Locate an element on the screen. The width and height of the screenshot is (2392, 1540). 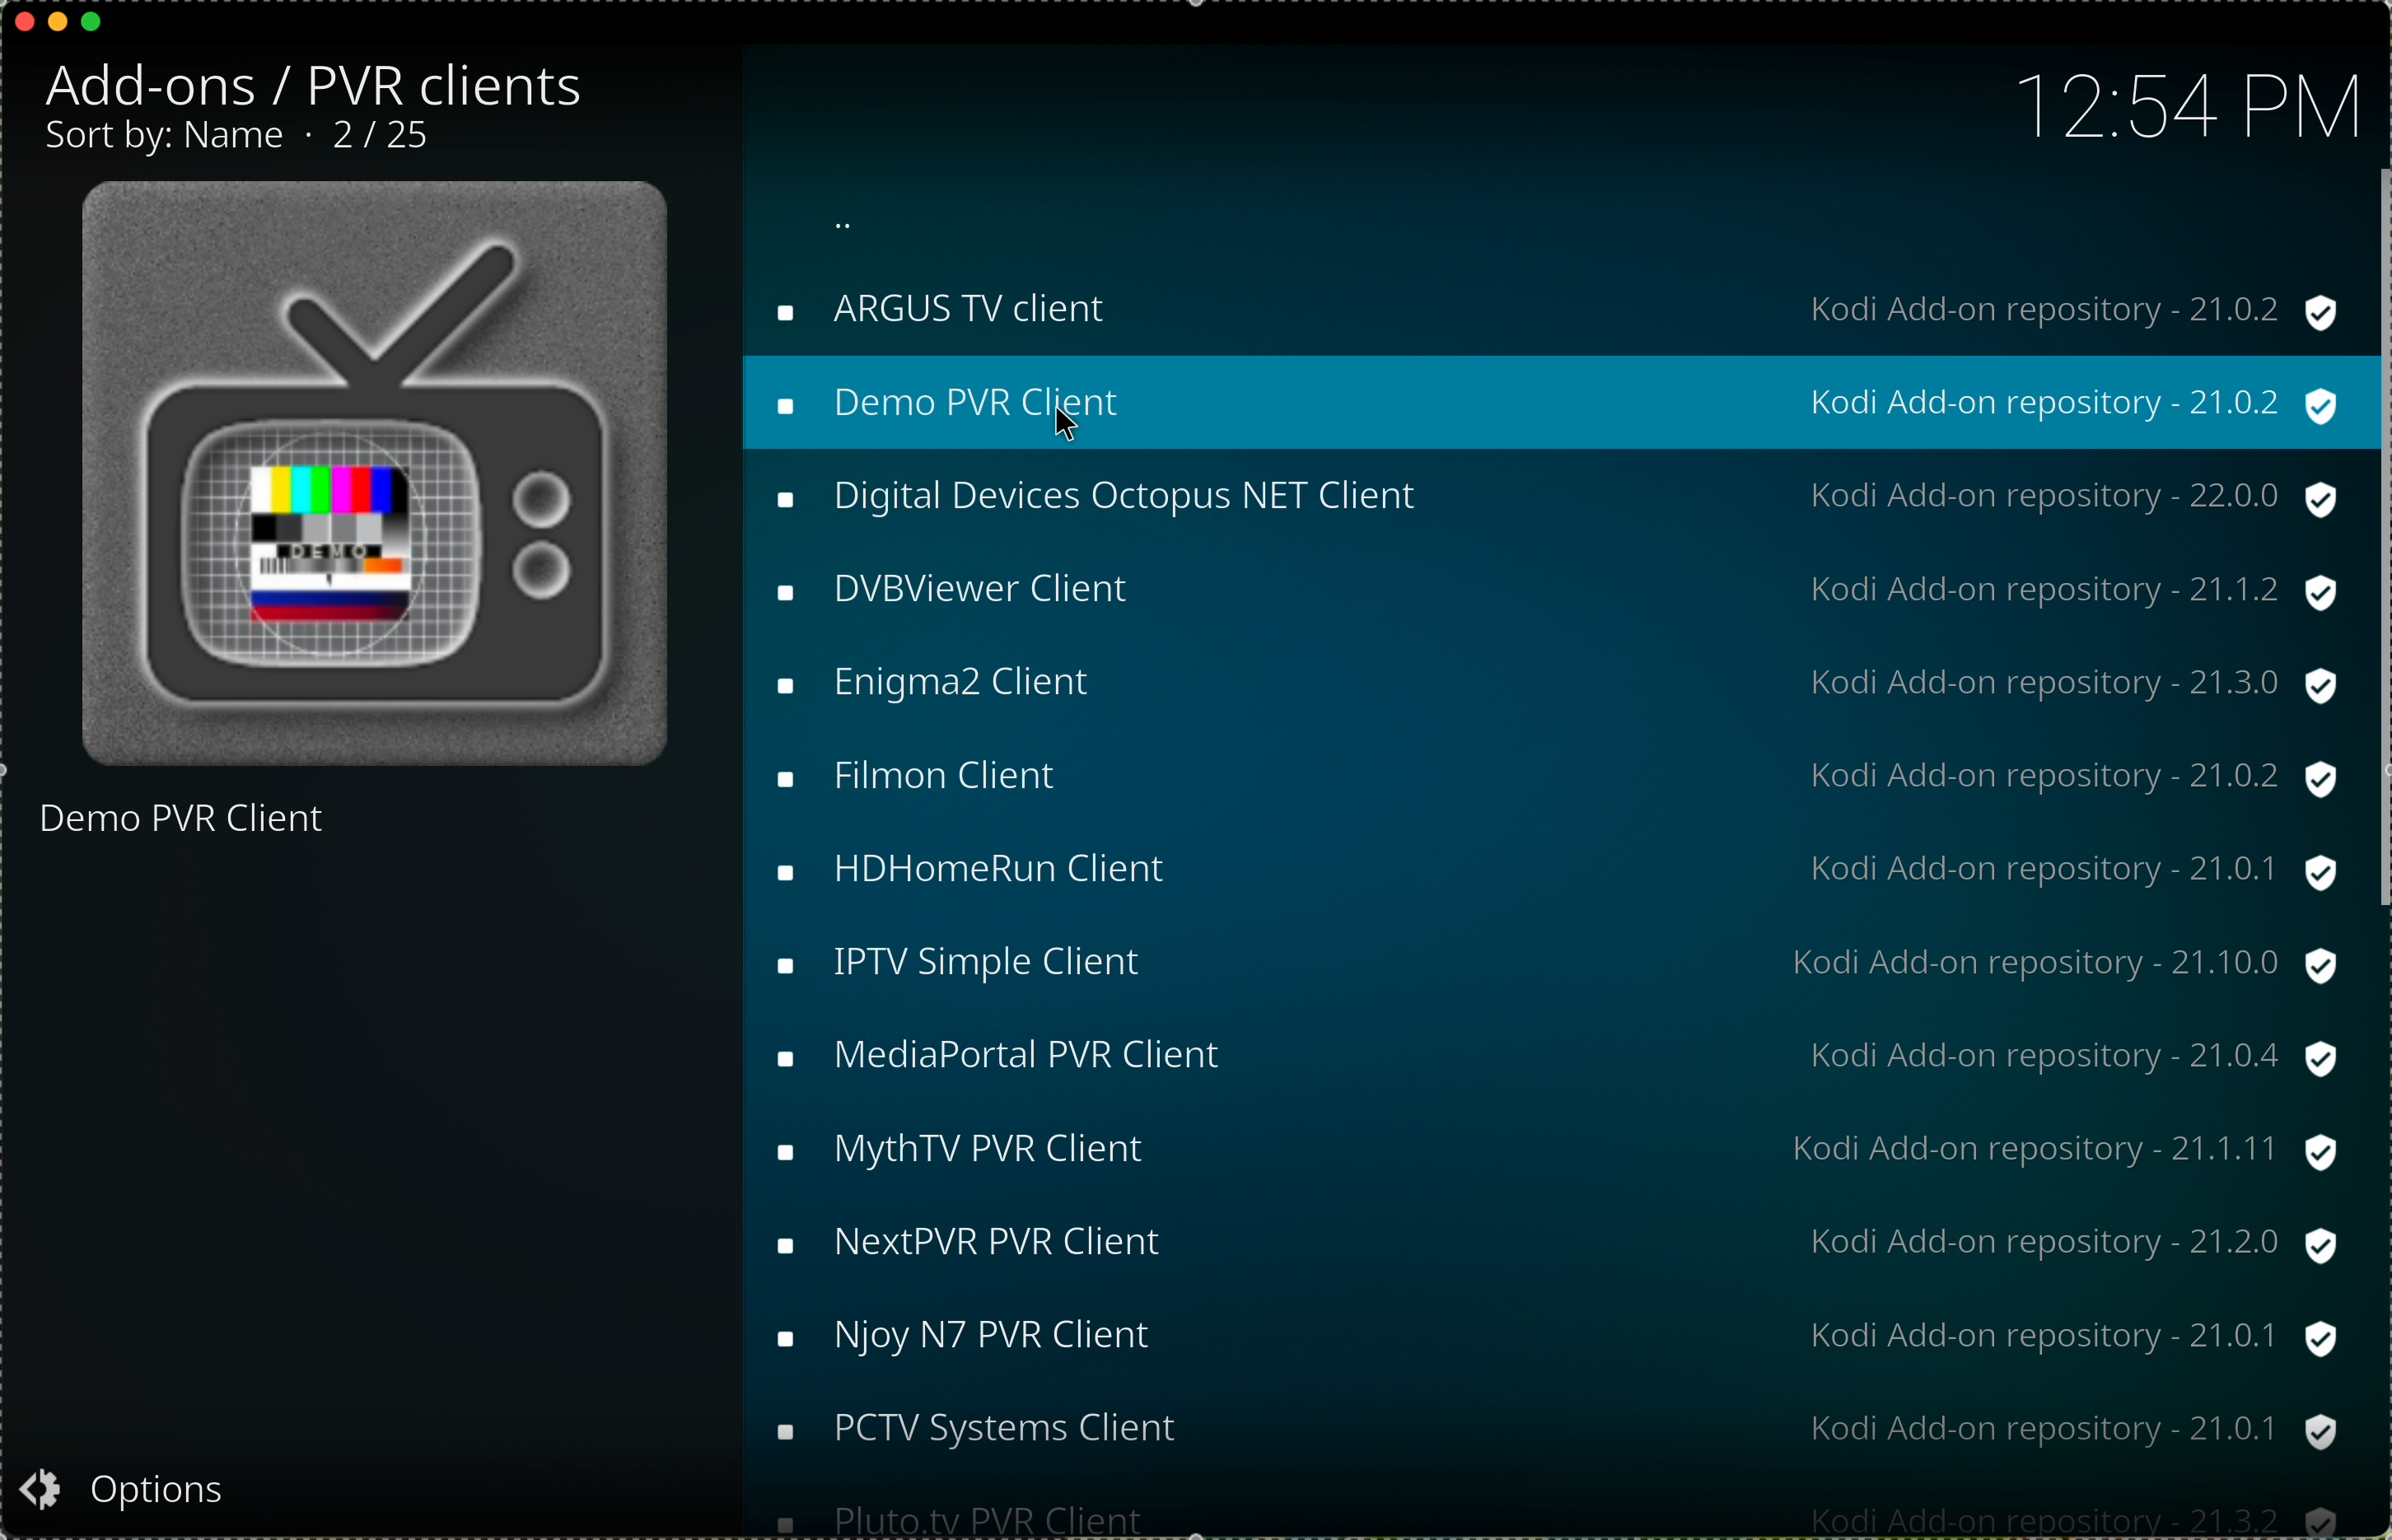
sort by: name . 2 / 25 is located at coordinates (239, 138).